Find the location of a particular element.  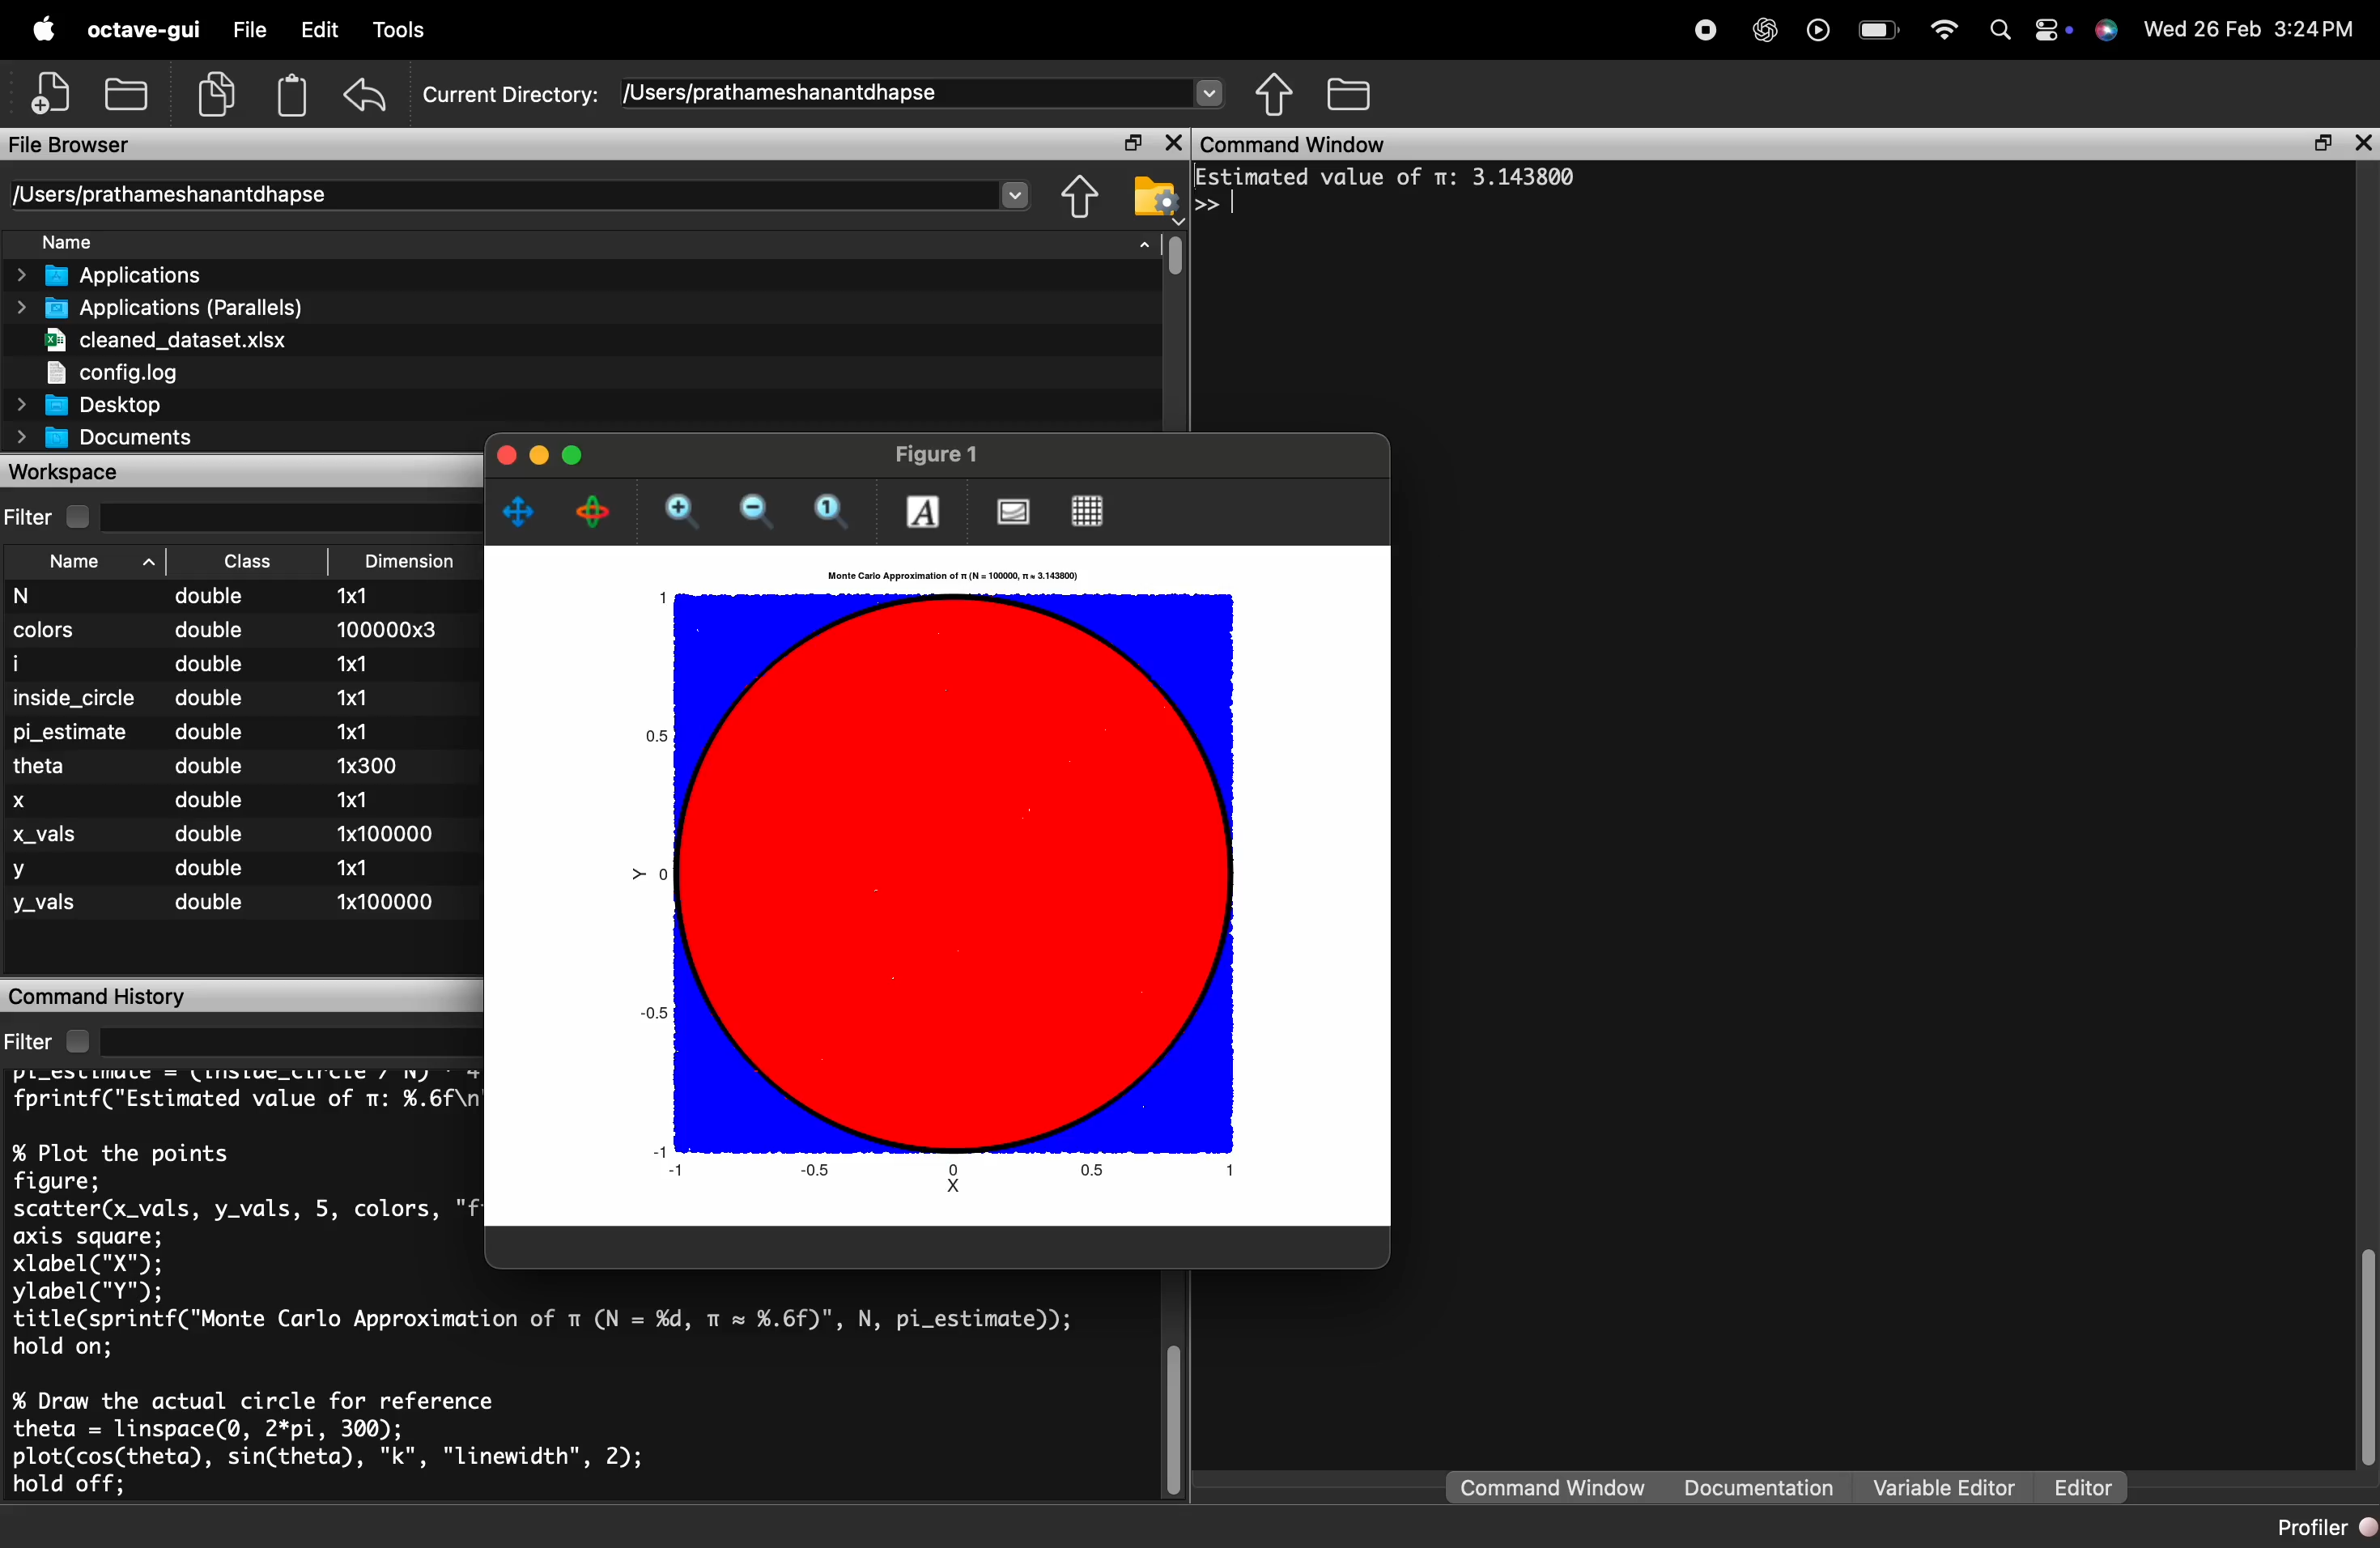

Command History is located at coordinates (97, 996).